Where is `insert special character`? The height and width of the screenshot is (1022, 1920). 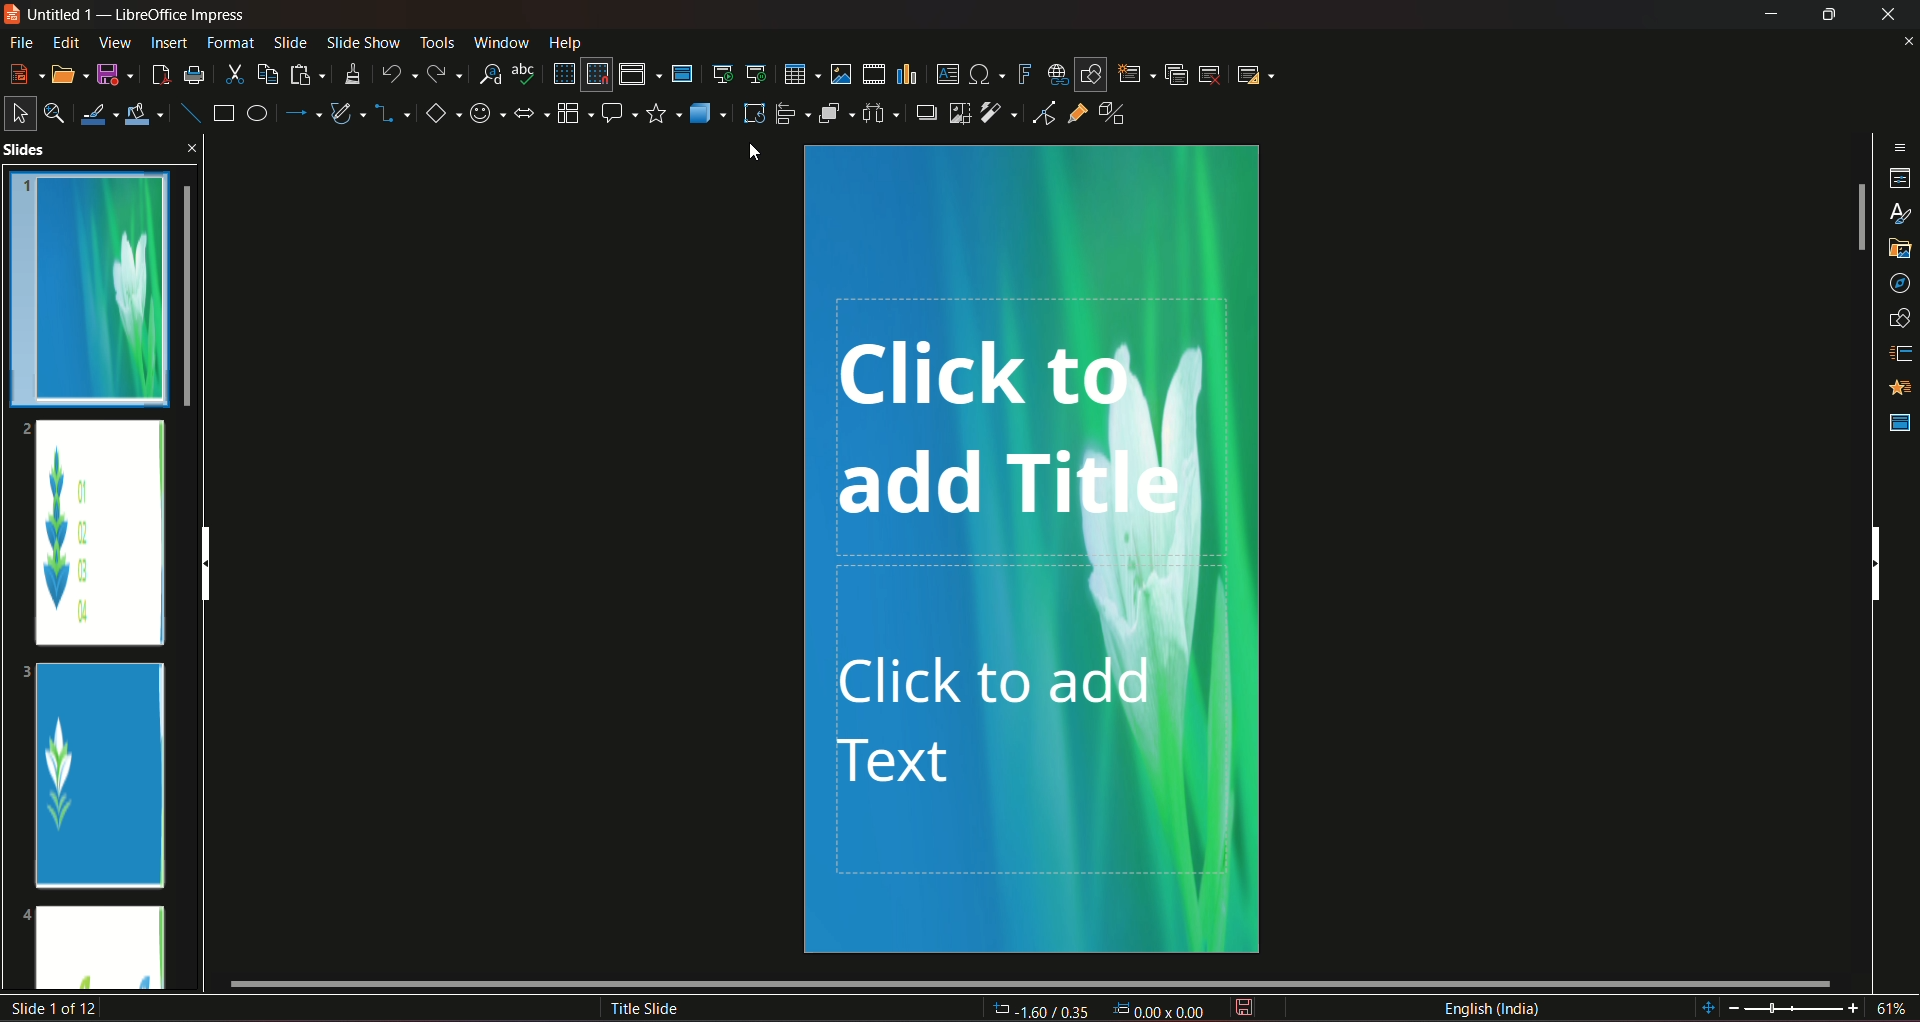 insert special character is located at coordinates (986, 74).